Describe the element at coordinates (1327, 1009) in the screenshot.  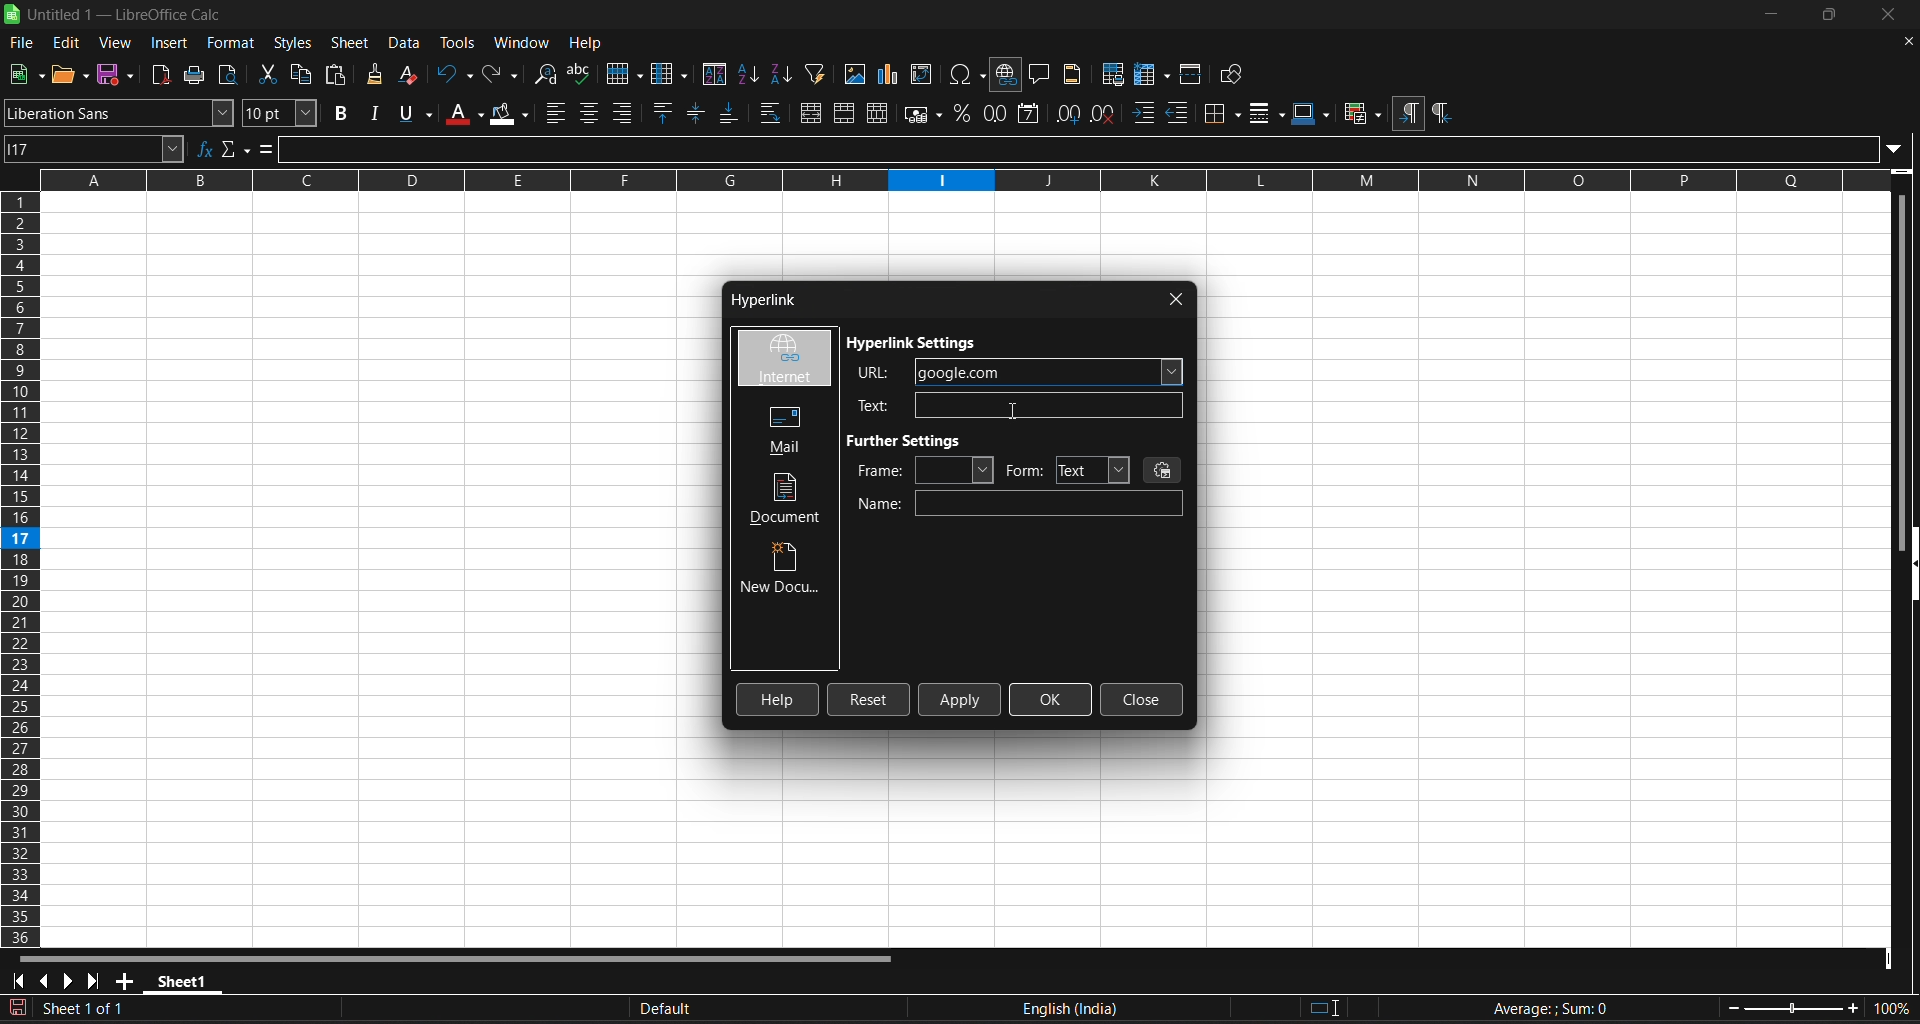
I see `standard selection` at that location.